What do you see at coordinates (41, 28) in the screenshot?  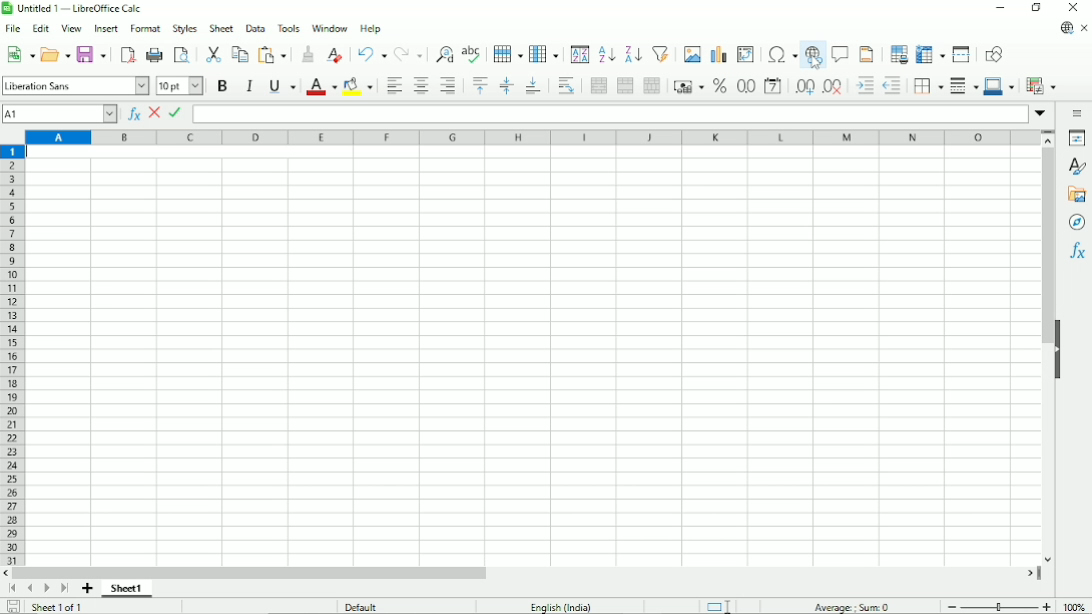 I see `Edit` at bounding box center [41, 28].